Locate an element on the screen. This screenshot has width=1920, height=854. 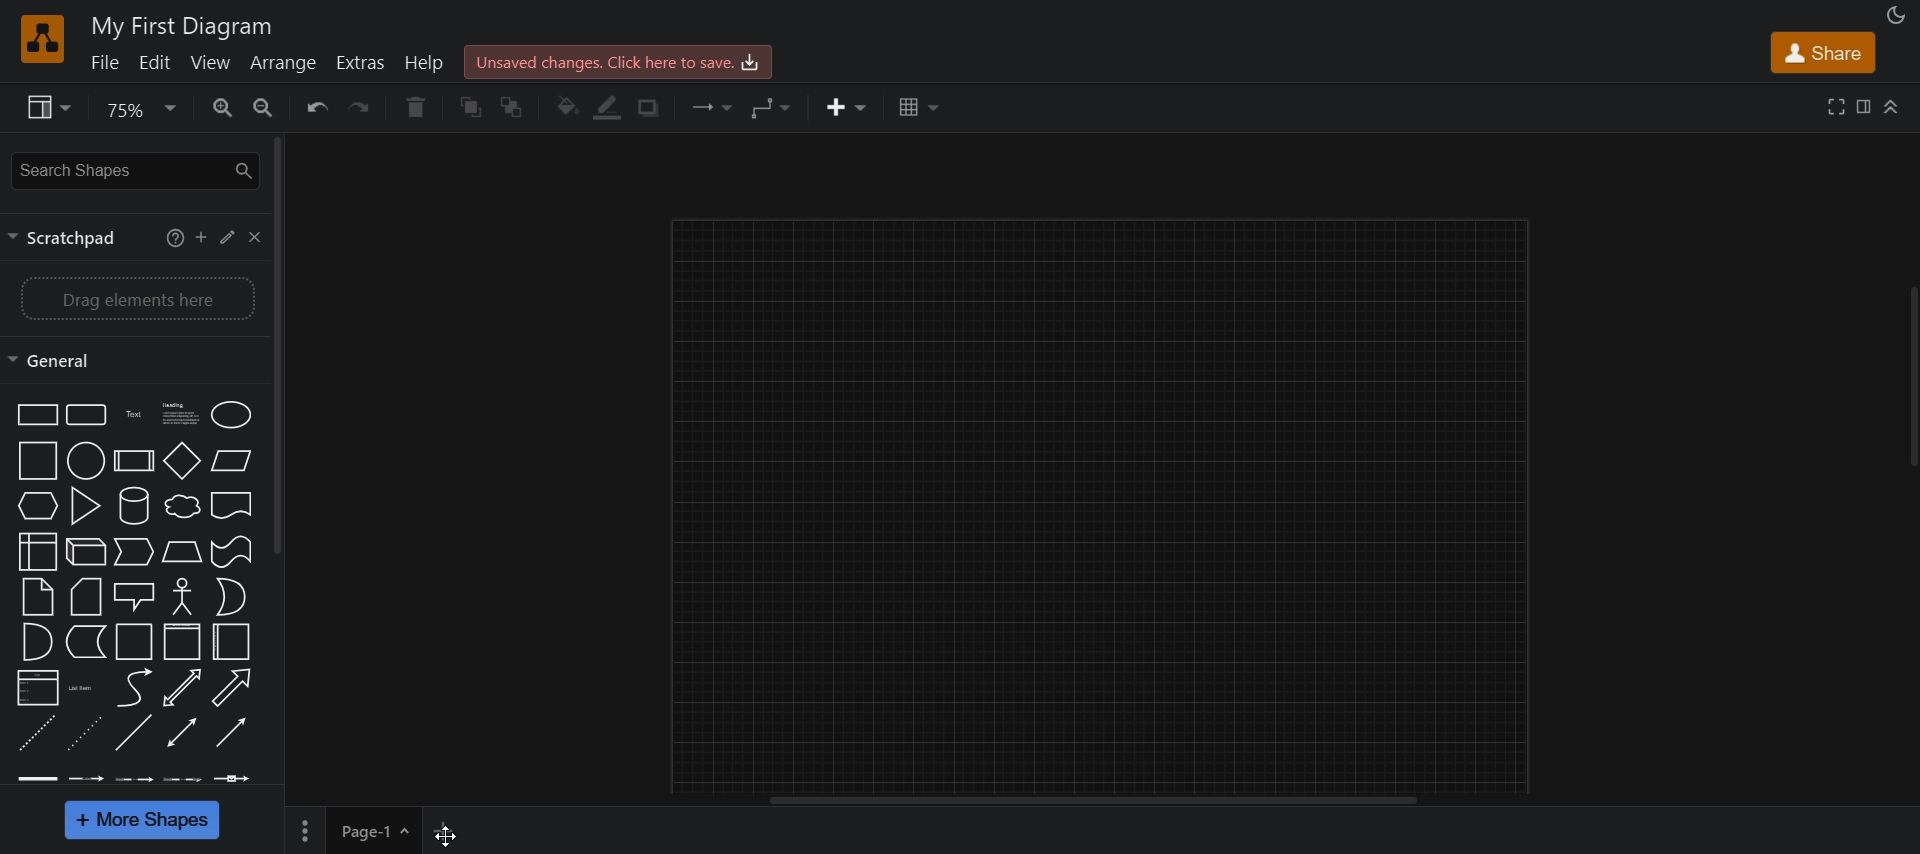
insert is located at coordinates (850, 112).